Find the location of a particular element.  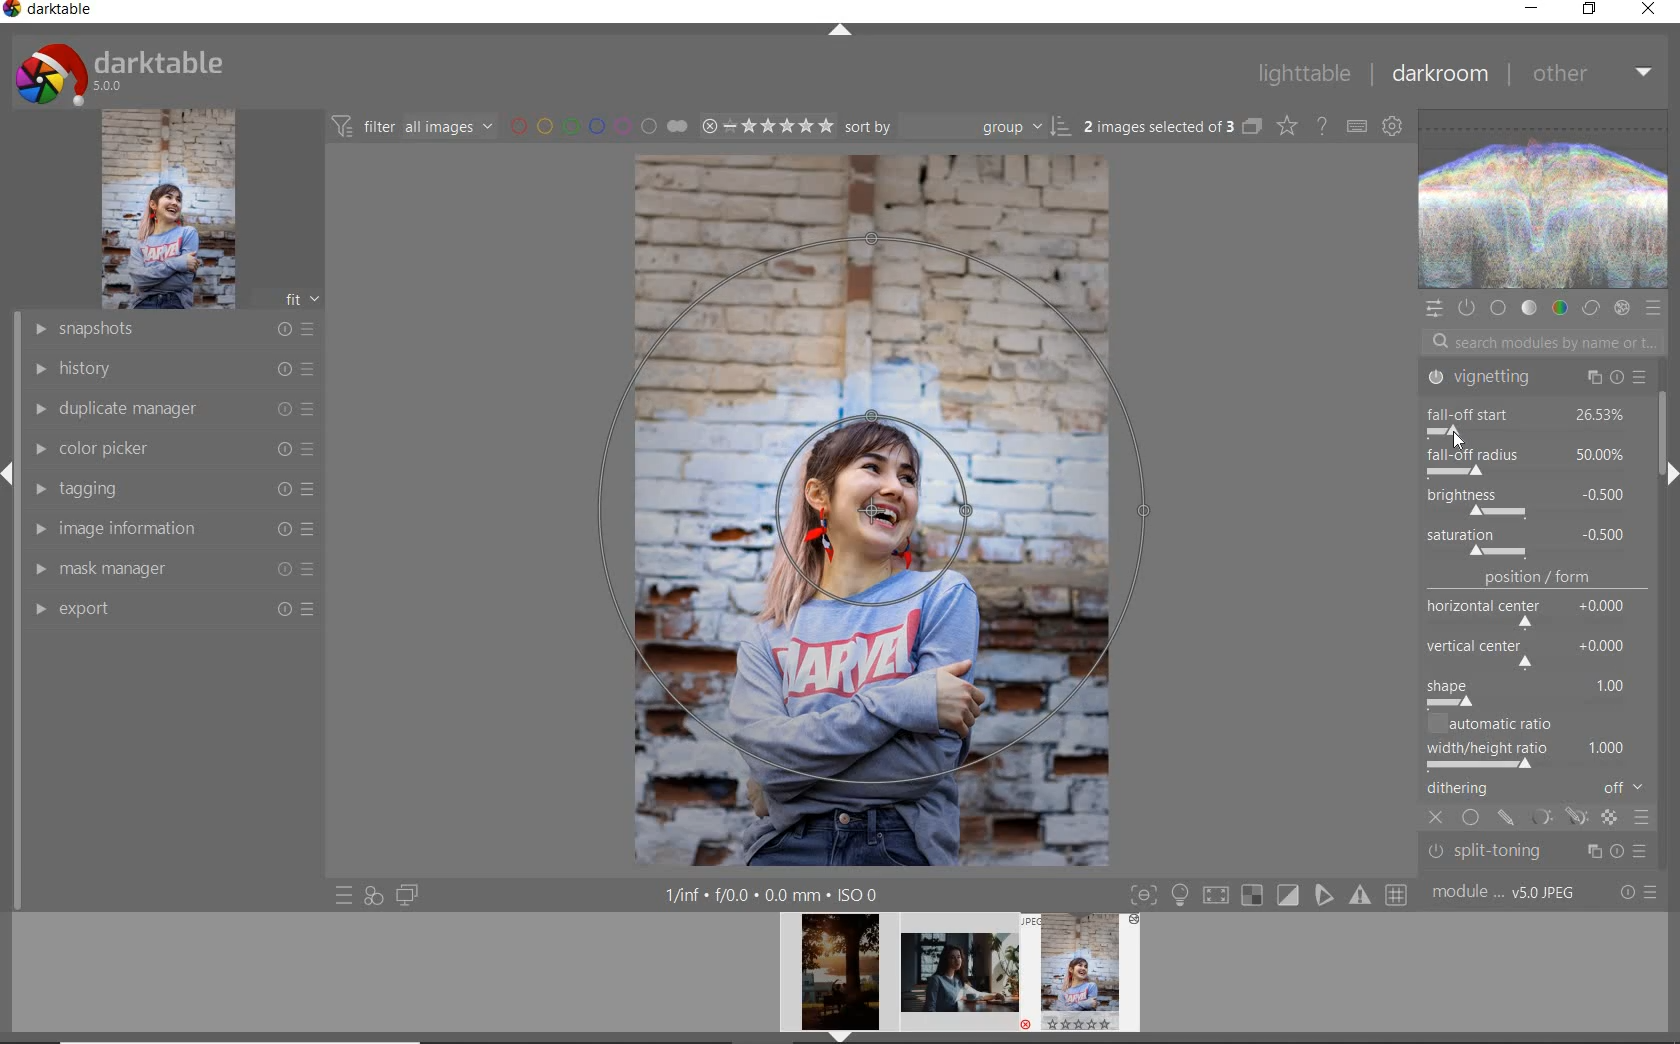

masking options is located at coordinates (1557, 820).